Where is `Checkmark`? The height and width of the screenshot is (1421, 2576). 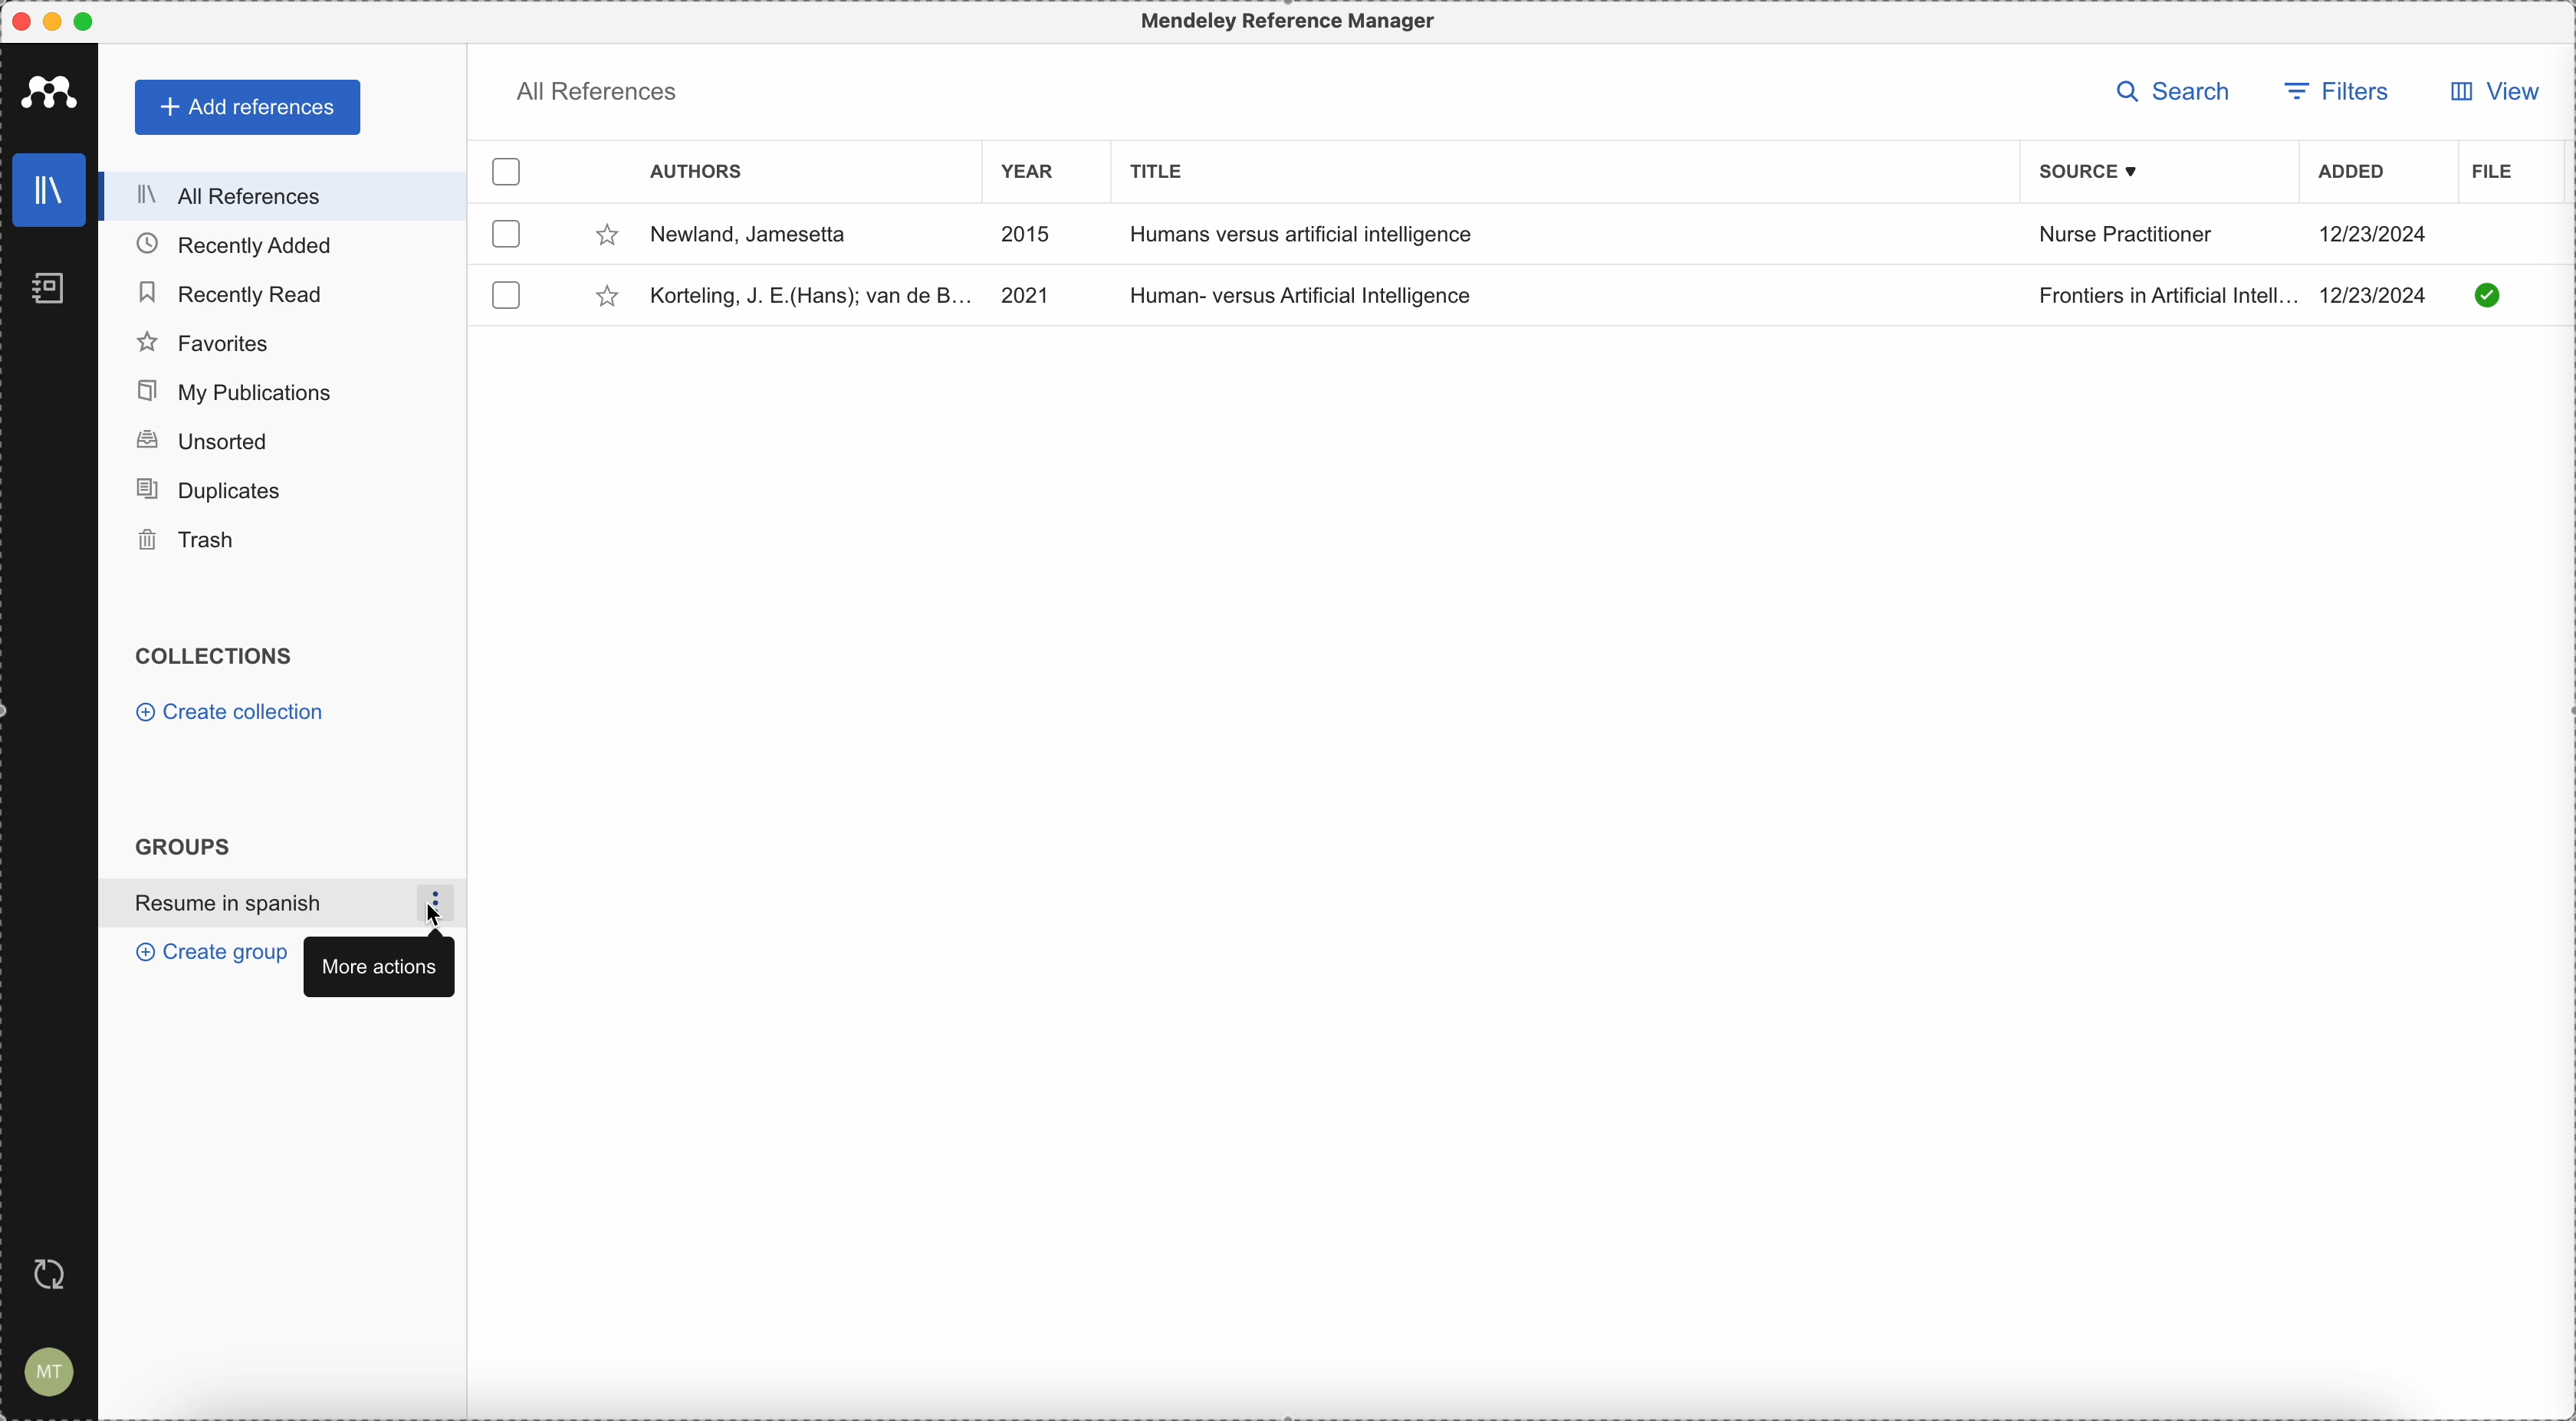 Checkmark is located at coordinates (2488, 294).